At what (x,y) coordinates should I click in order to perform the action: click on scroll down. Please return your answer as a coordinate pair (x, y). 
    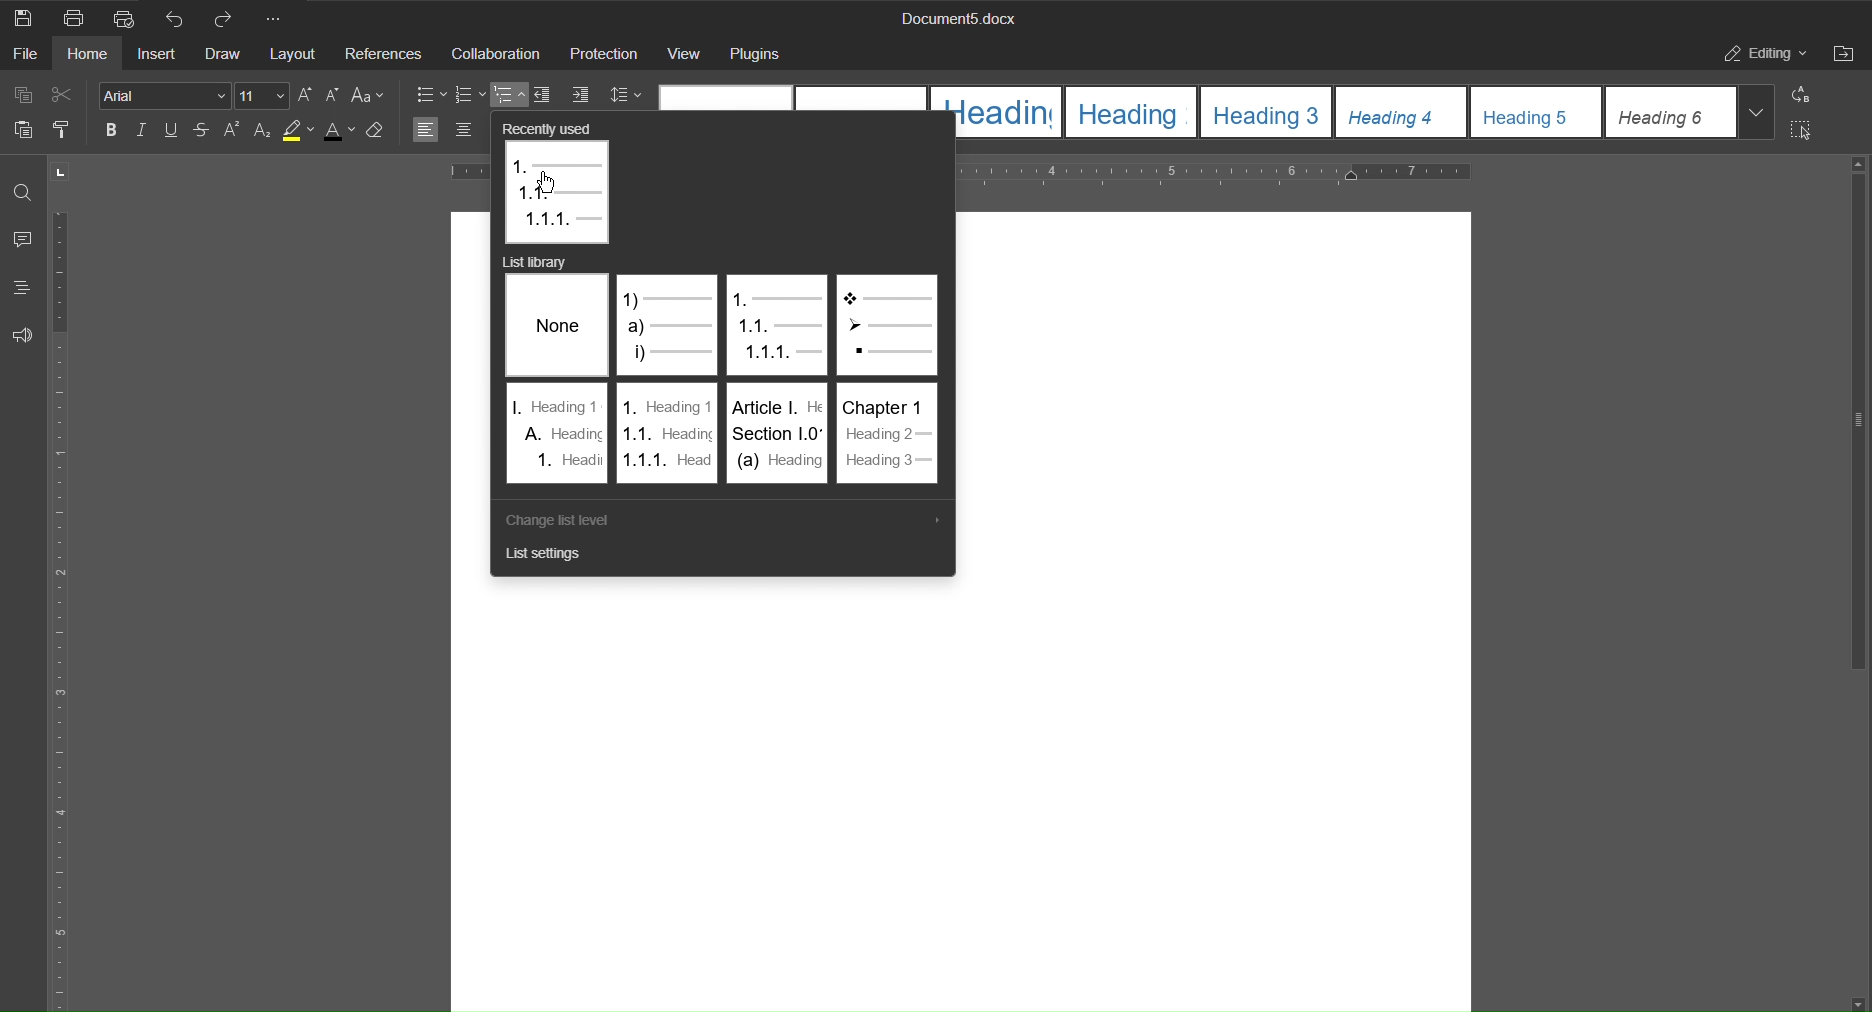
    Looking at the image, I should click on (1856, 1003).